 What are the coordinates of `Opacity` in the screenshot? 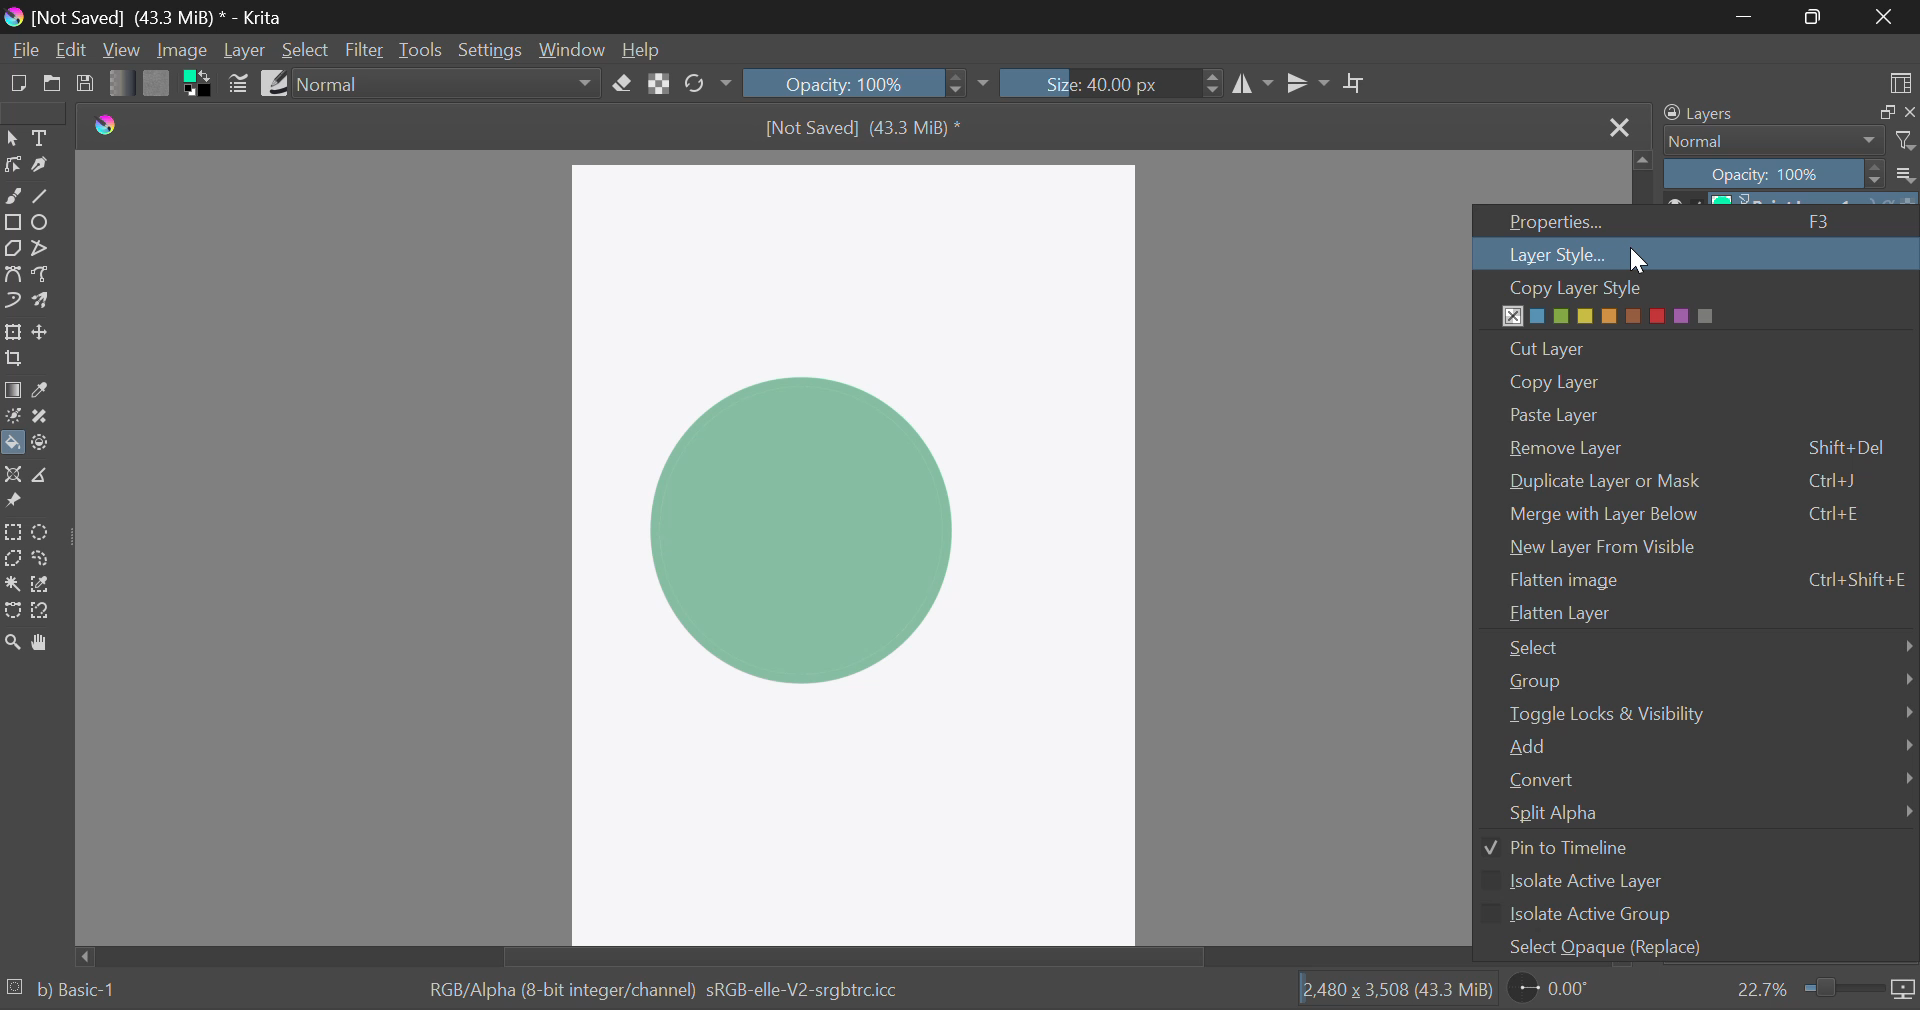 It's located at (1792, 175).